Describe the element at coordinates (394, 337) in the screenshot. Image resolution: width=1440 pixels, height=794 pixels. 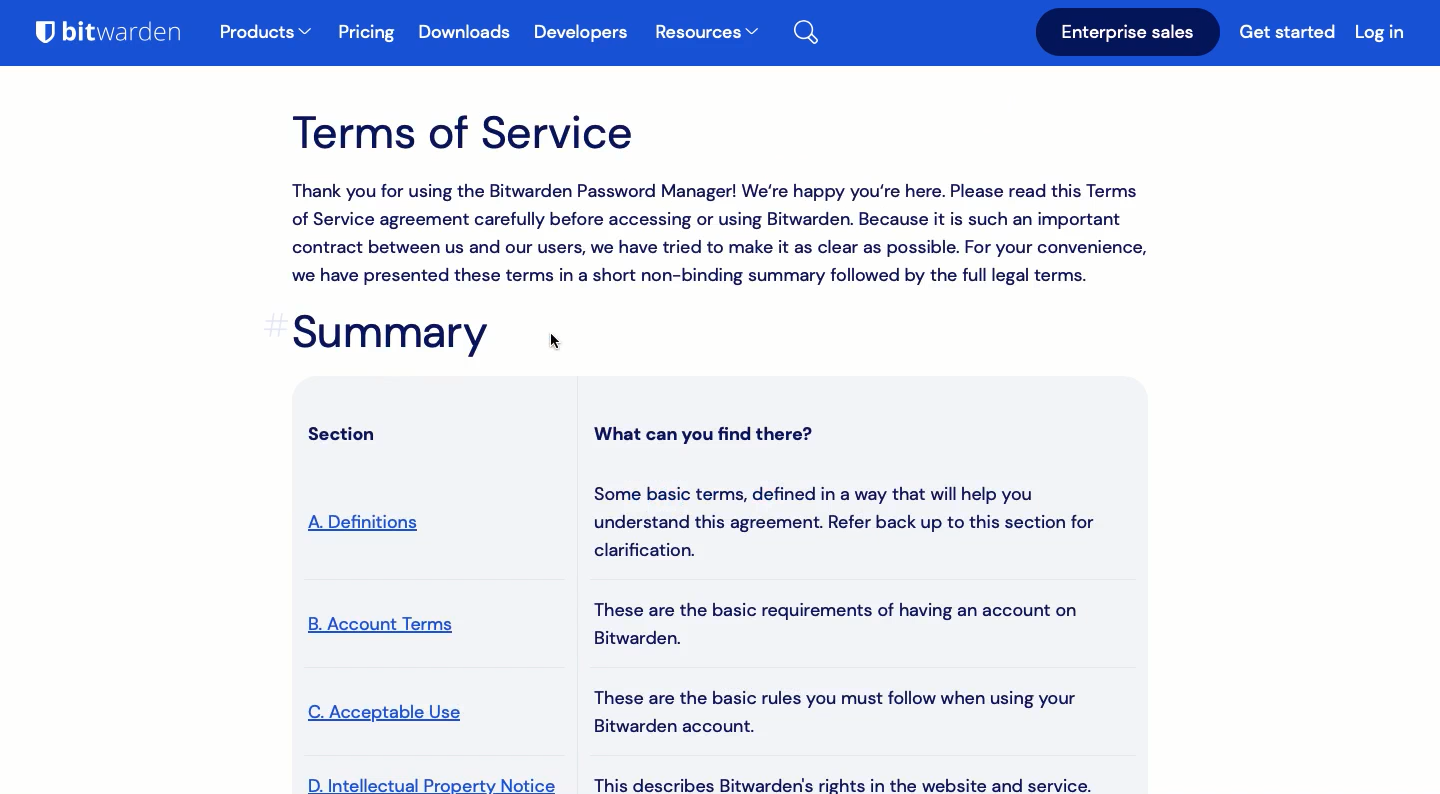
I see `summary` at that location.